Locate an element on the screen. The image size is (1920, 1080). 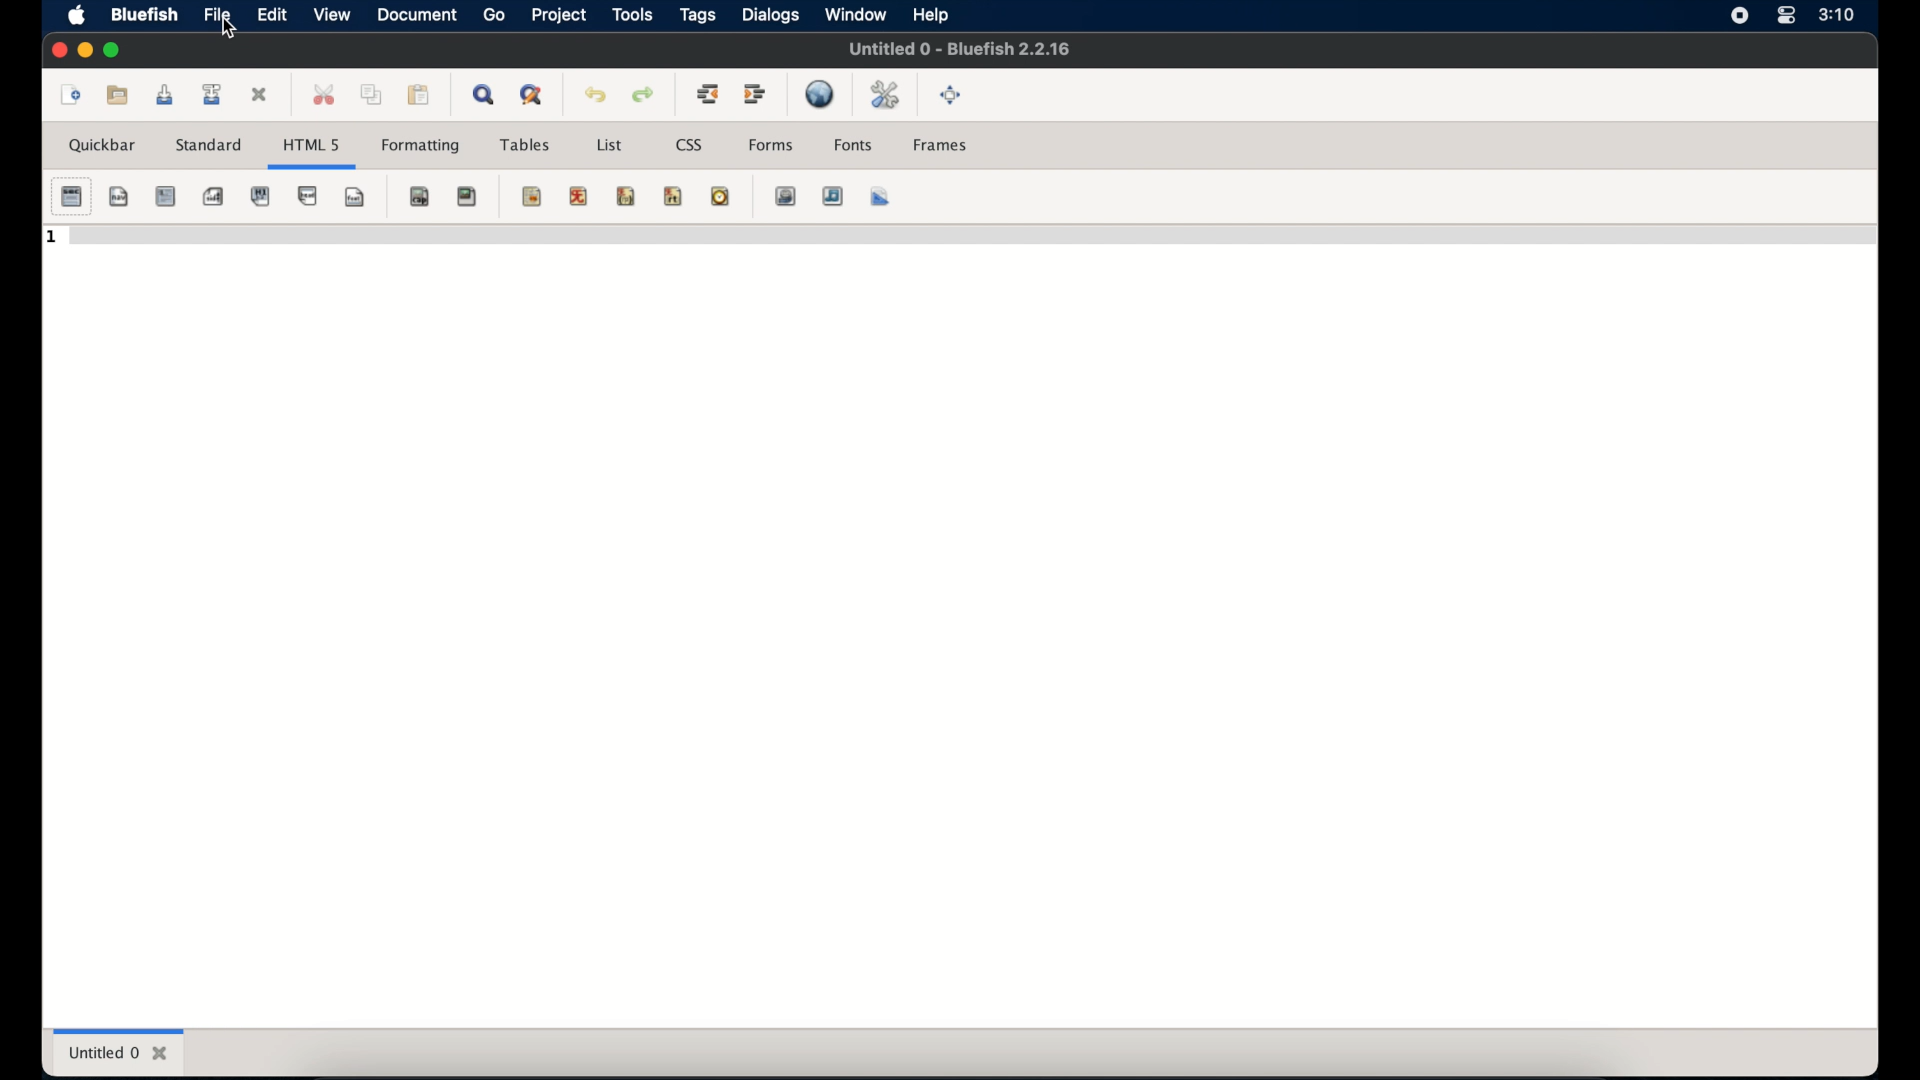
tags is located at coordinates (699, 16).